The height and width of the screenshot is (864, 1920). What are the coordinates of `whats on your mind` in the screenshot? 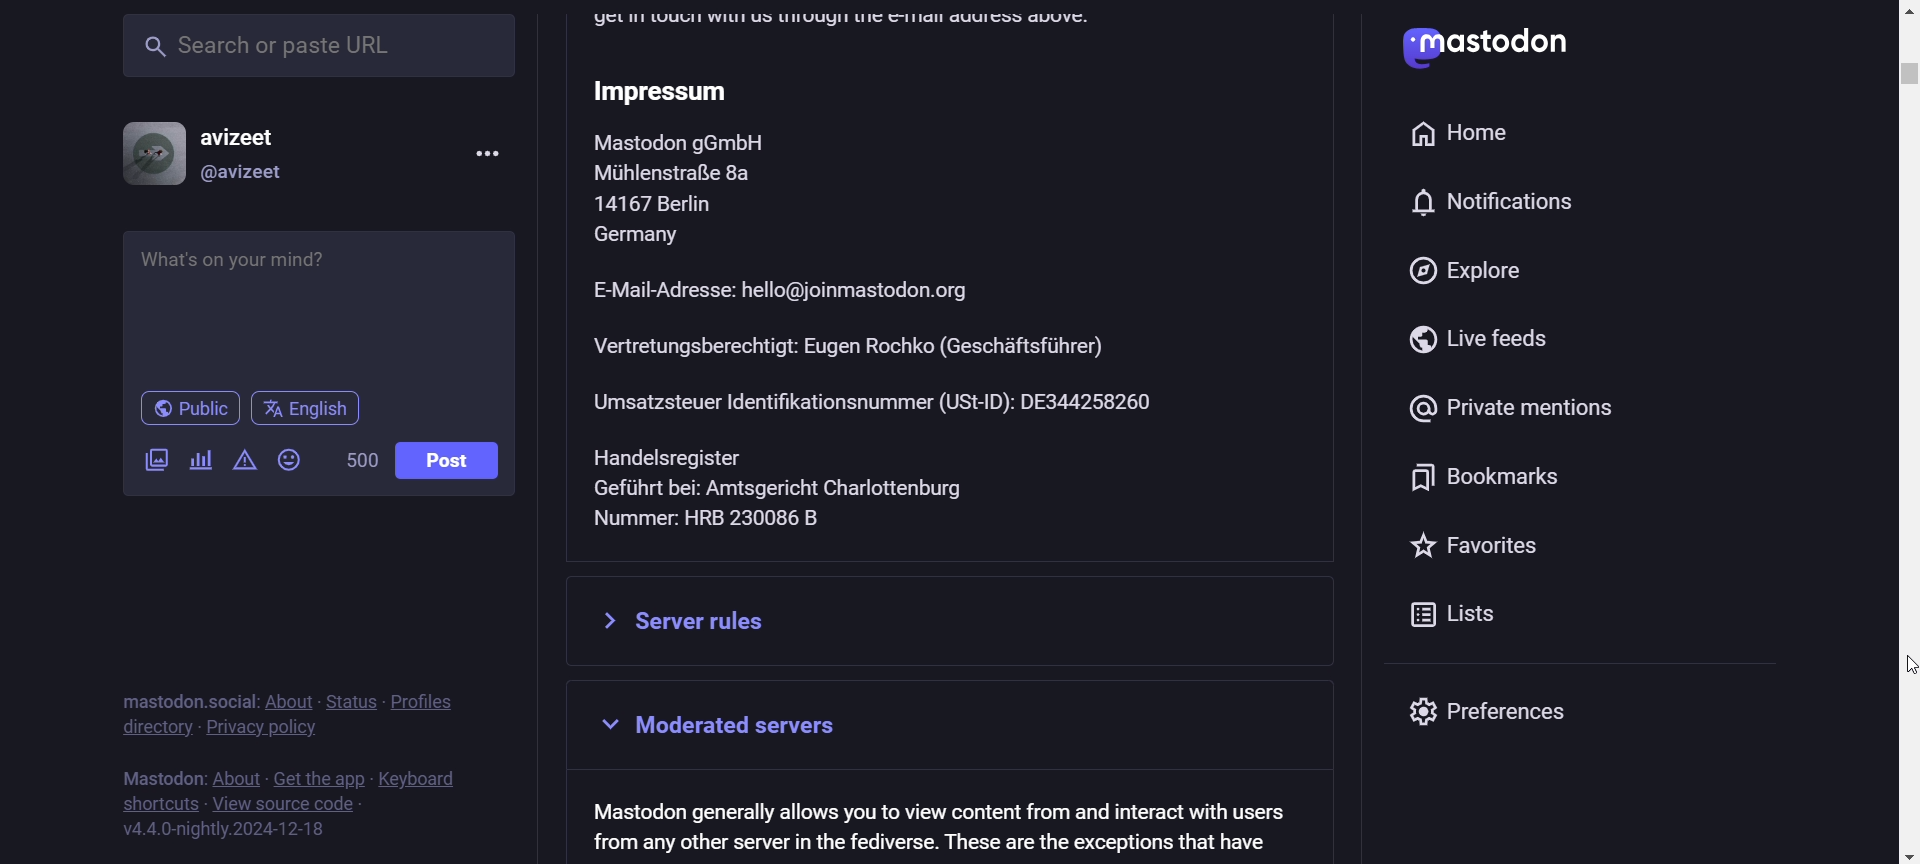 It's located at (321, 305).